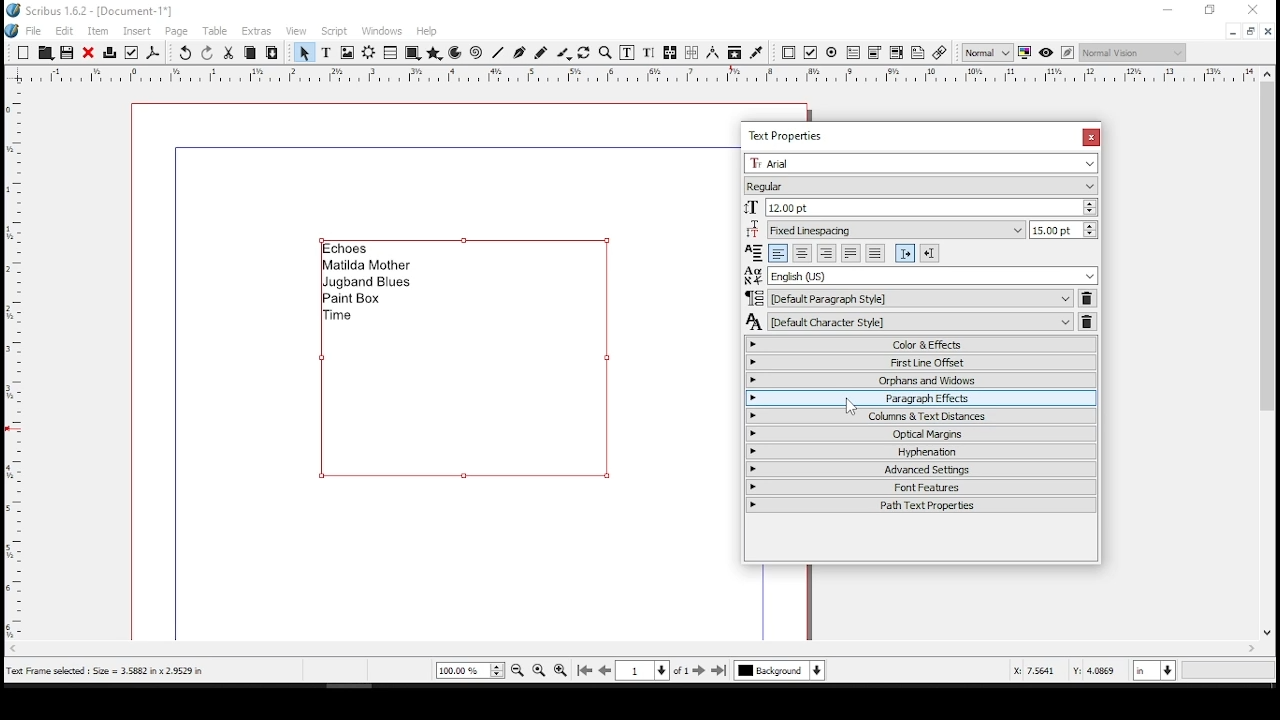 Image resolution: width=1280 pixels, height=720 pixels. What do you see at coordinates (606, 670) in the screenshot?
I see `previous page` at bounding box center [606, 670].